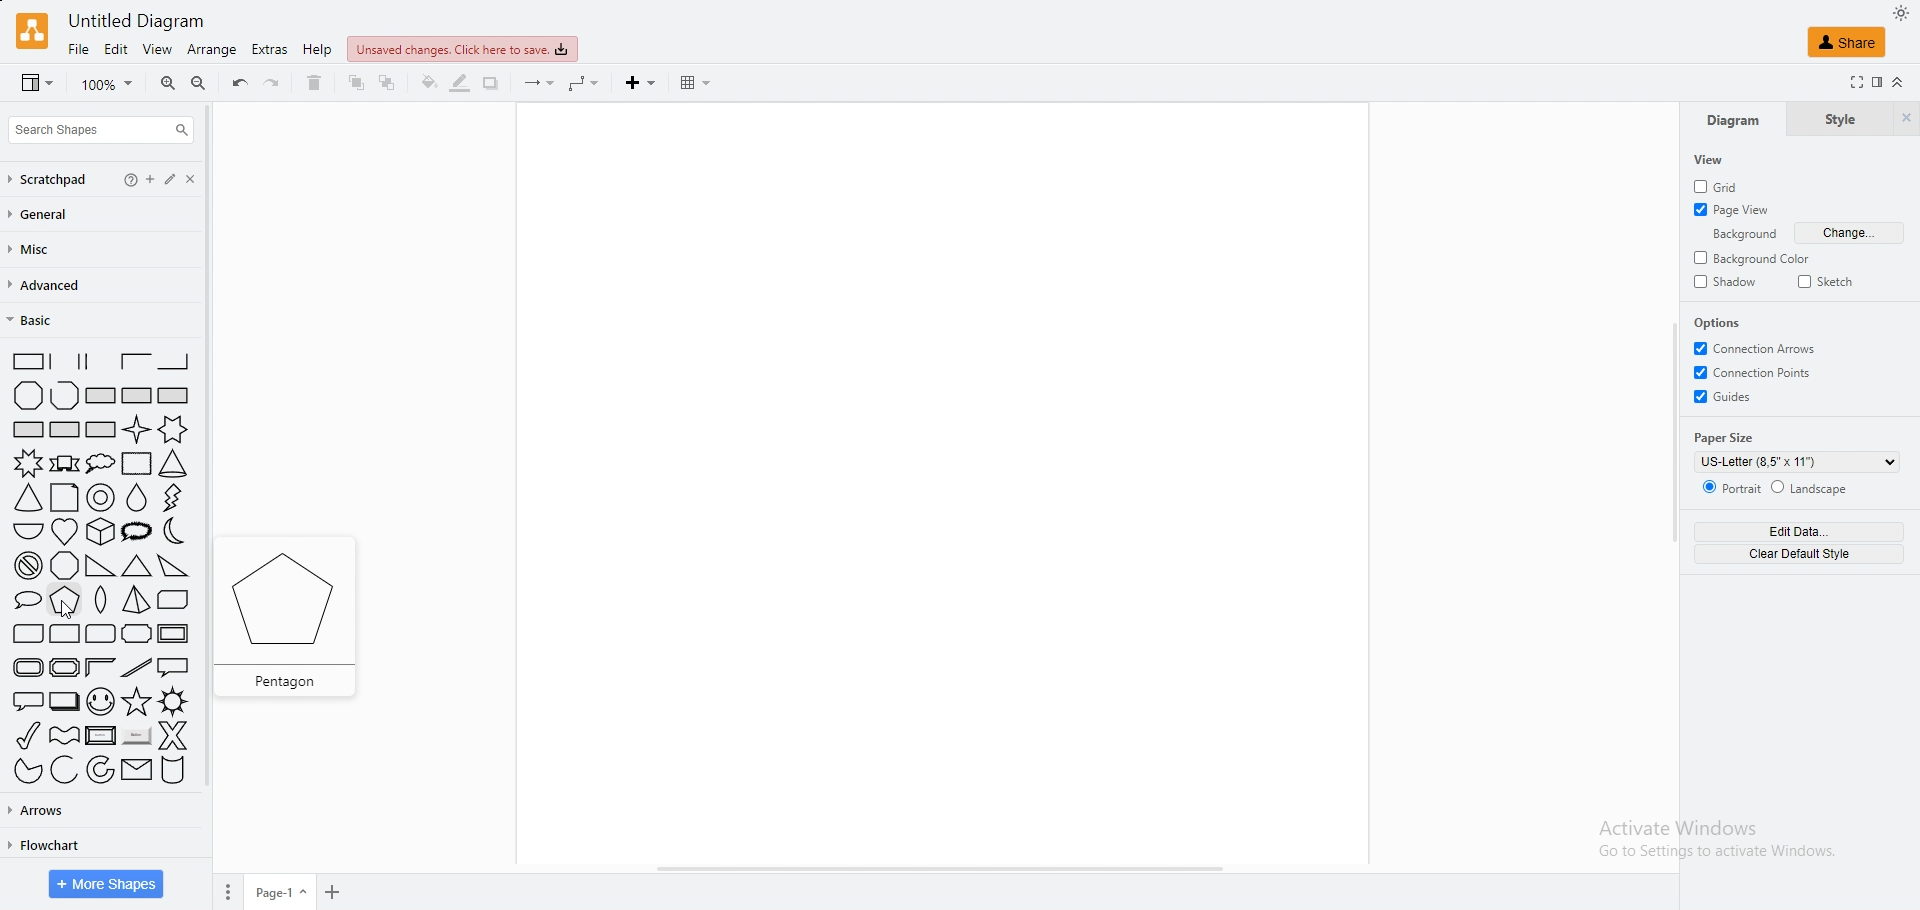 The width and height of the screenshot is (1920, 910). I want to click on connection arrows, so click(1756, 348).